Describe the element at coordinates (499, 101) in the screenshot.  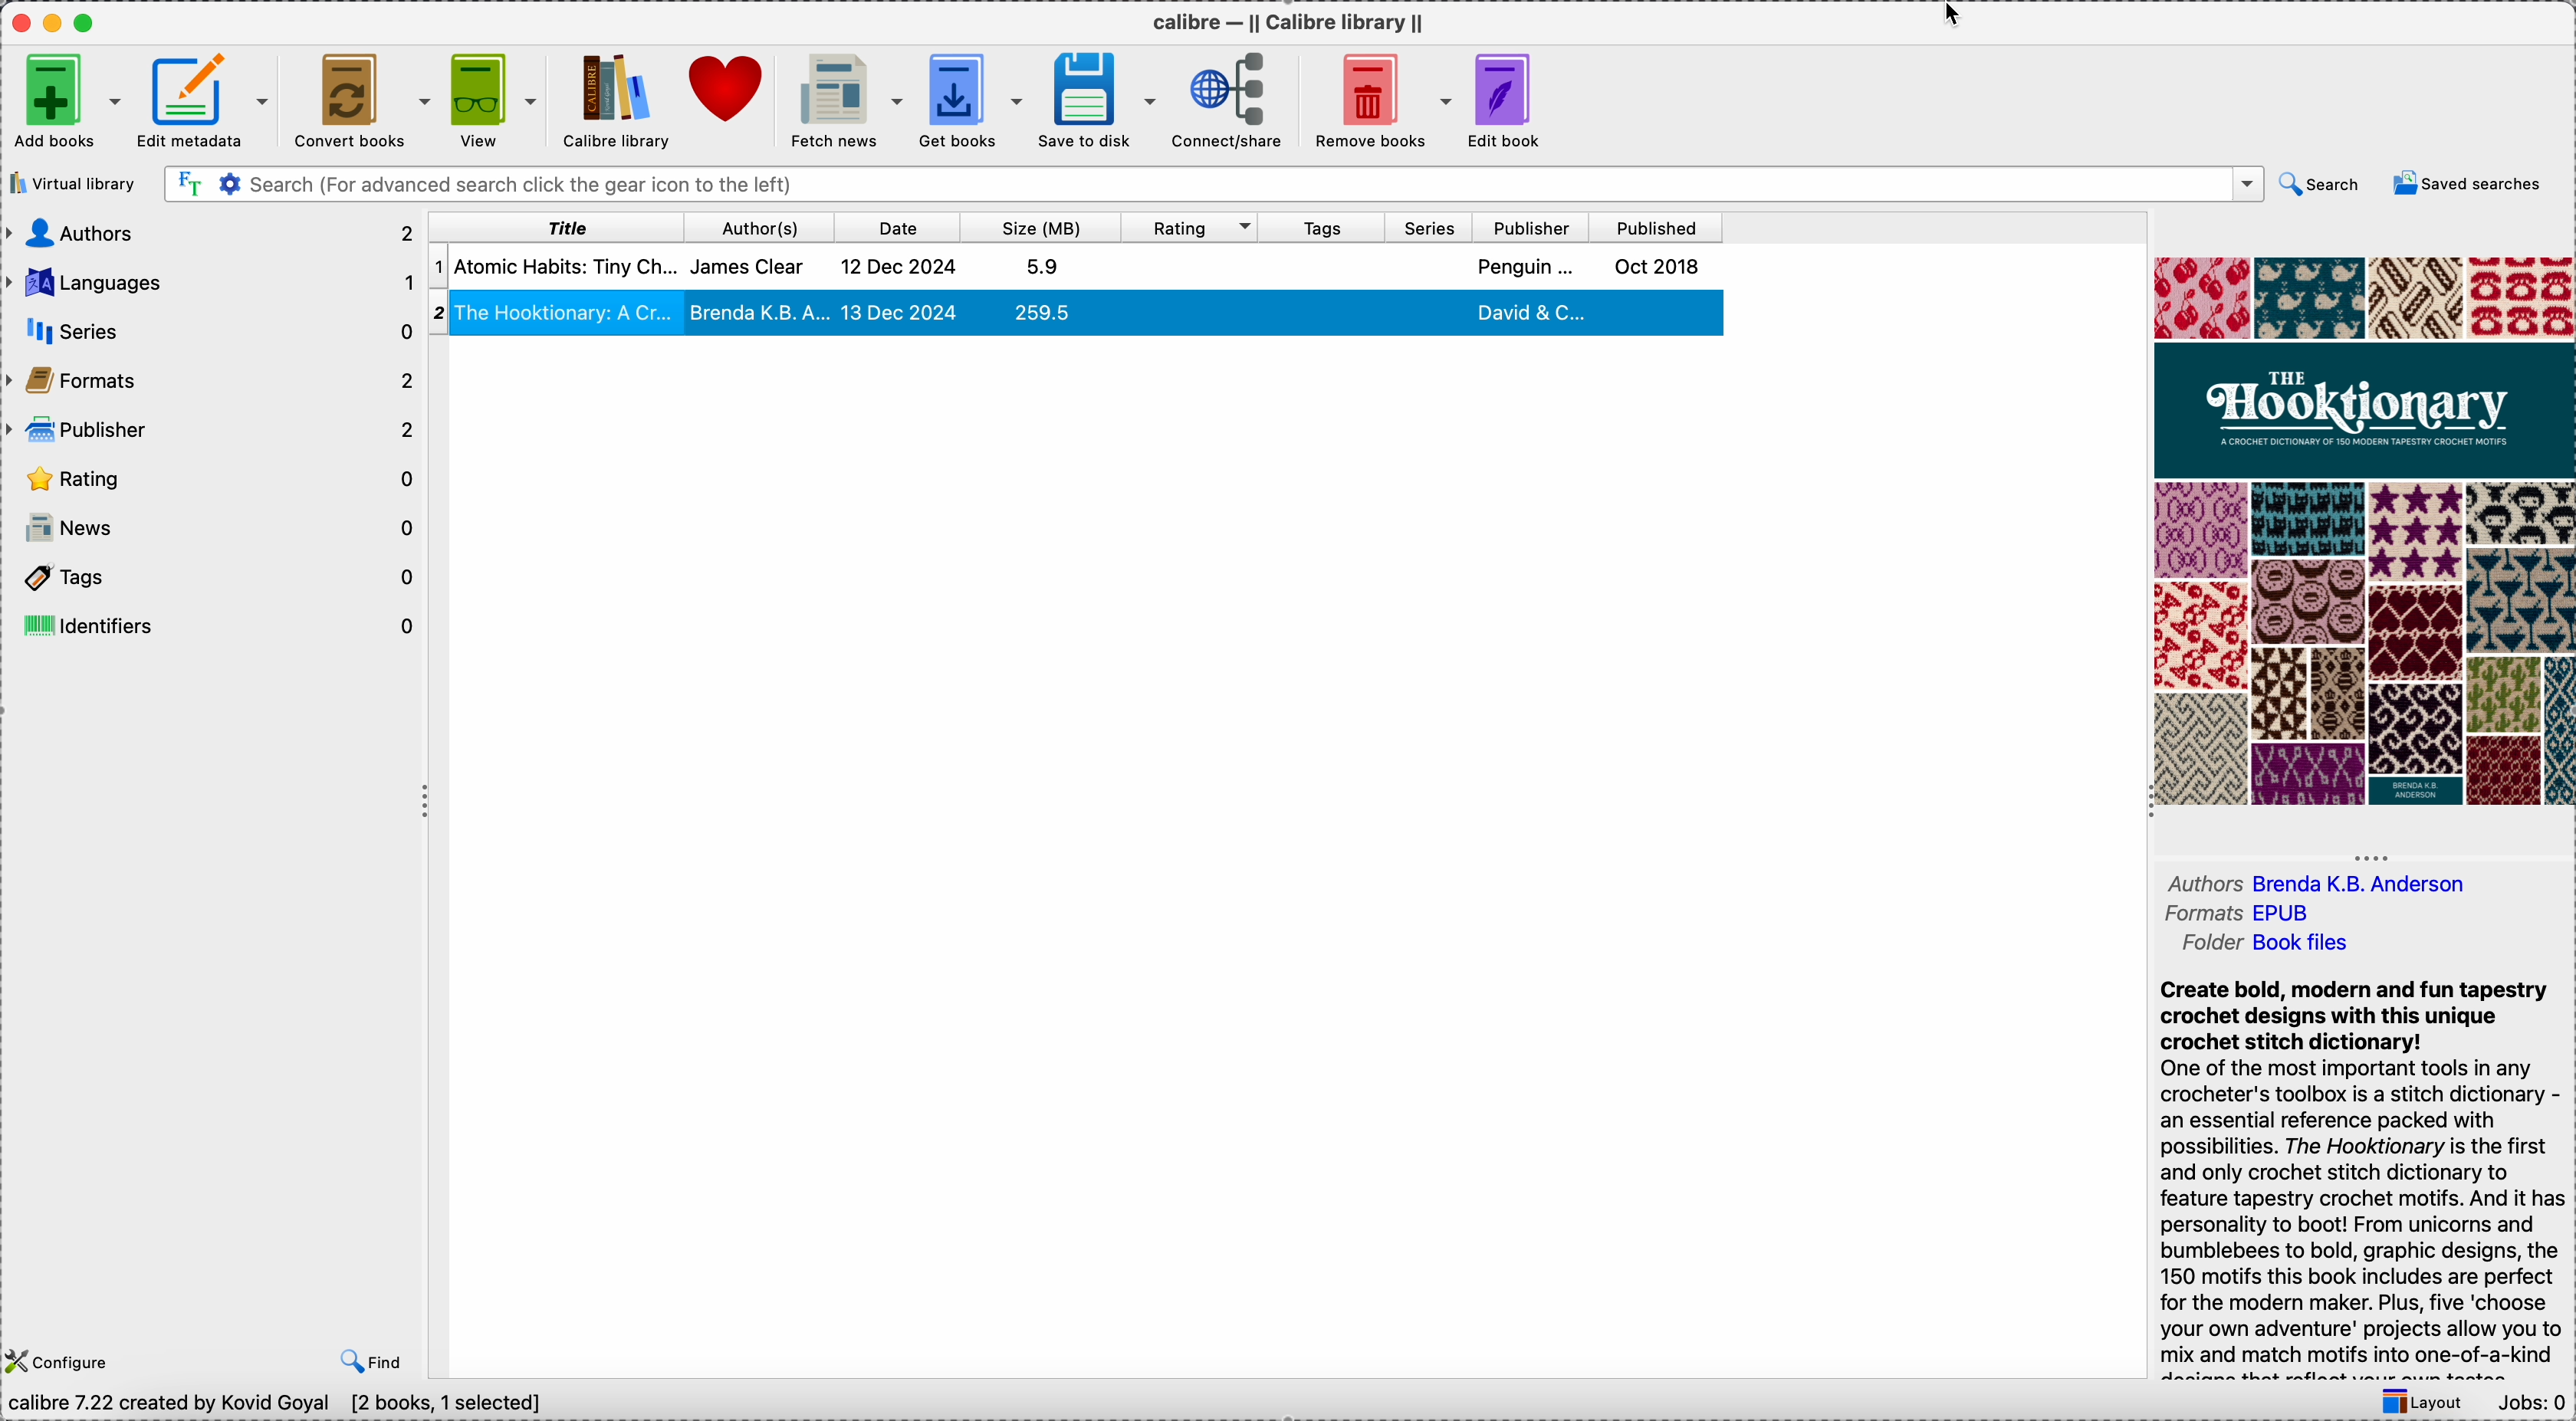
I see `view` at that location.